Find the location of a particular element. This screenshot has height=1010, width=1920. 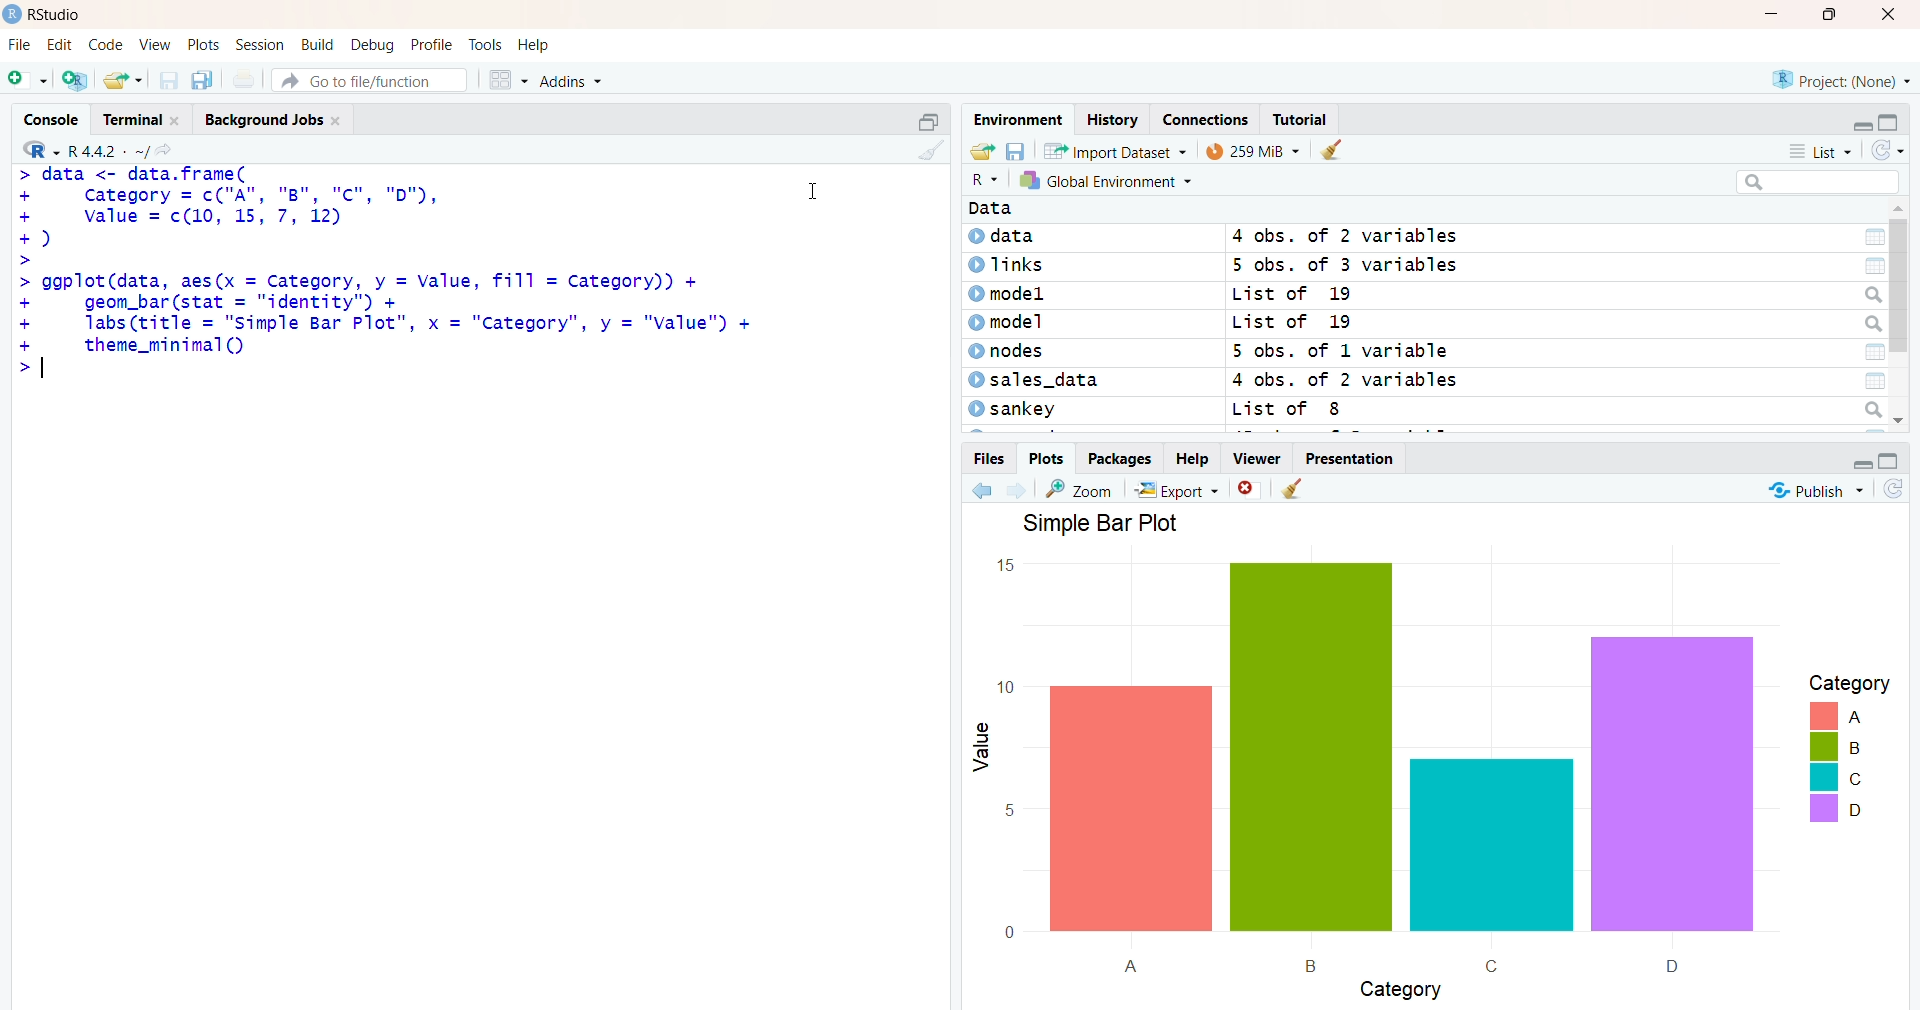

logo is located at coordinates (13, 14).